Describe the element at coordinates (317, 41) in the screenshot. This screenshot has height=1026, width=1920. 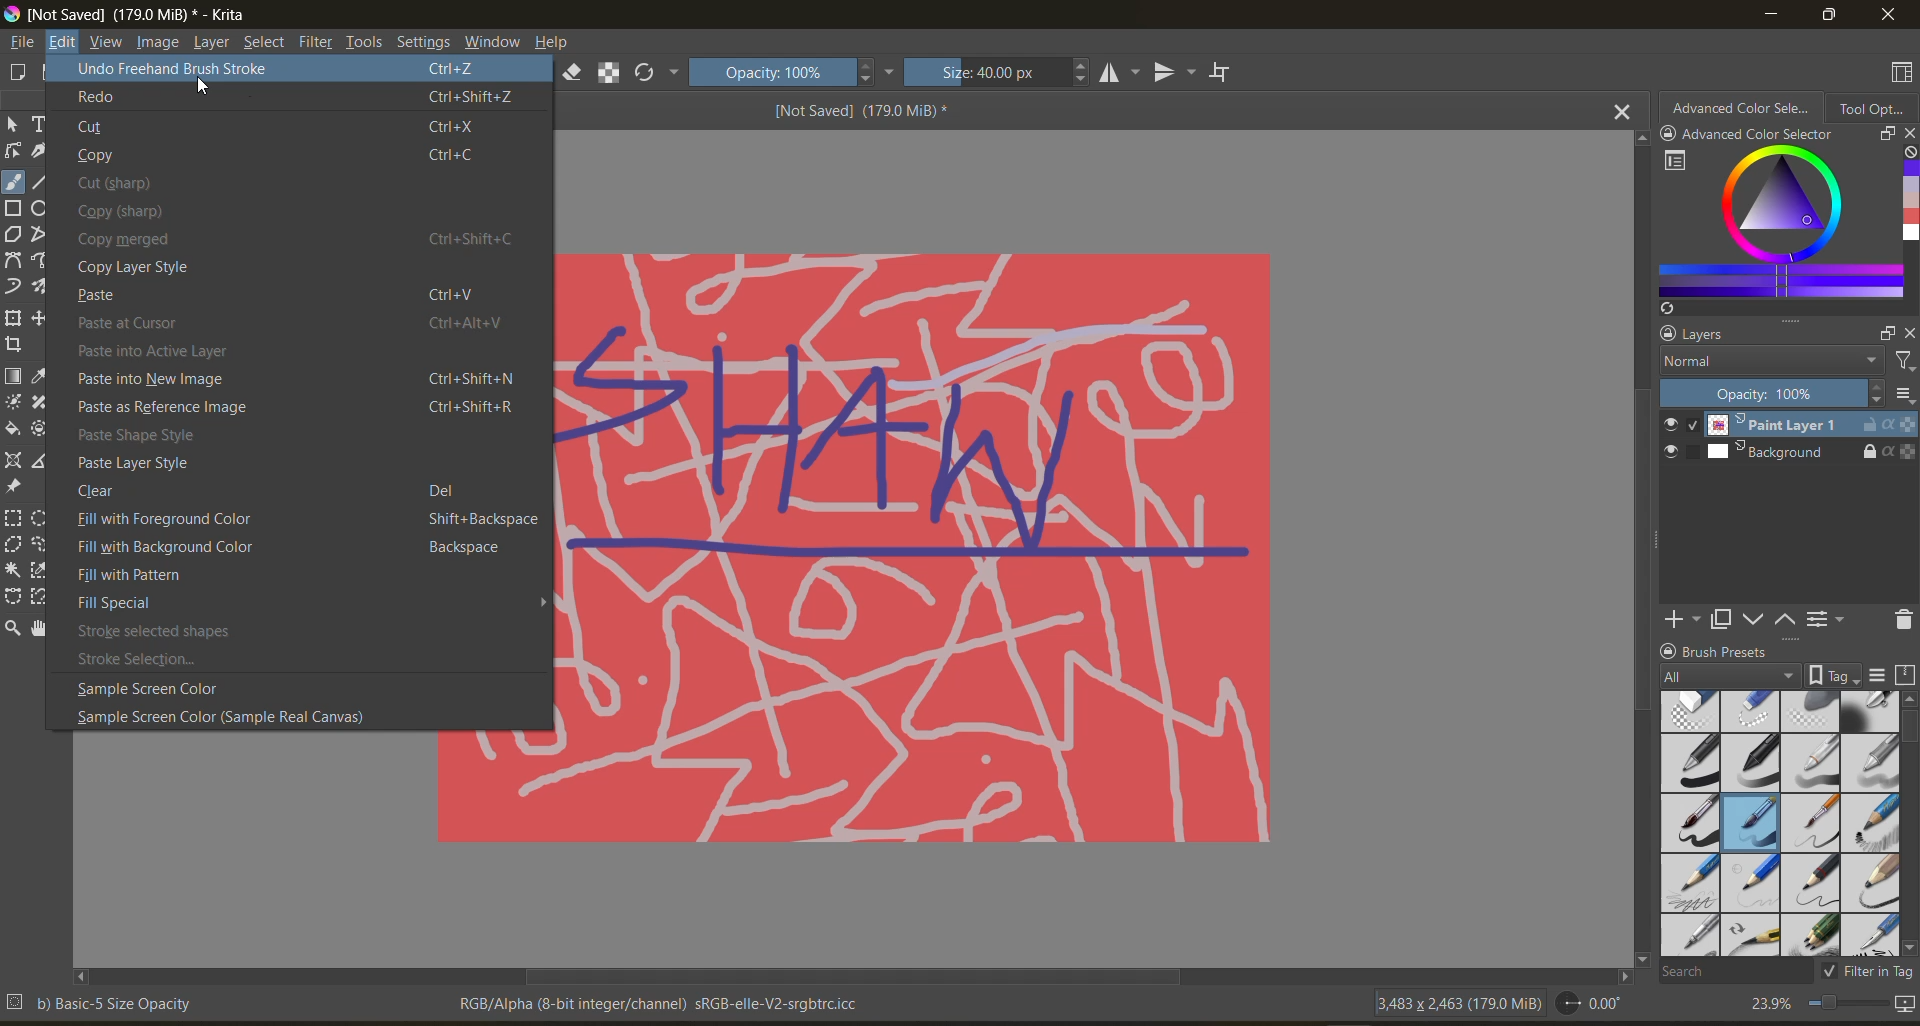
I see `filters` at that location.